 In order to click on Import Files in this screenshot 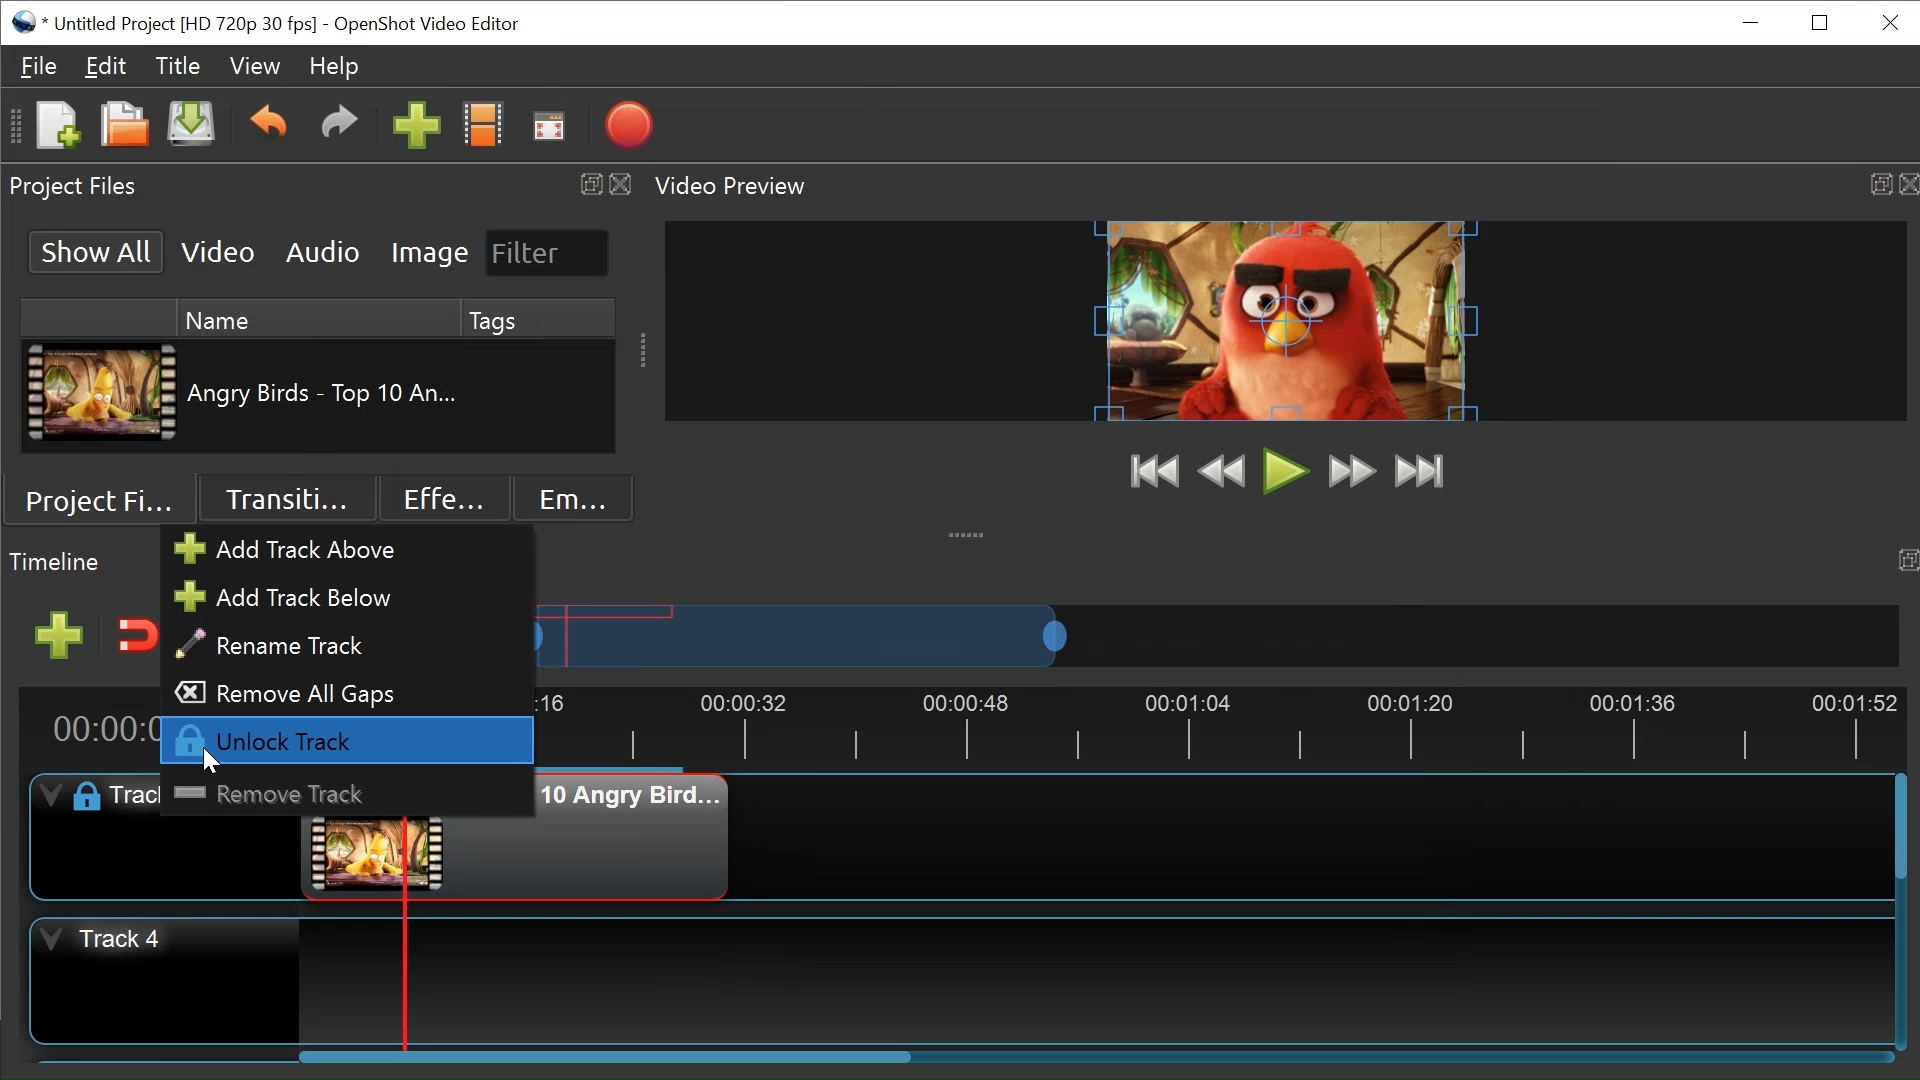, I will do `click(415, 128)`.